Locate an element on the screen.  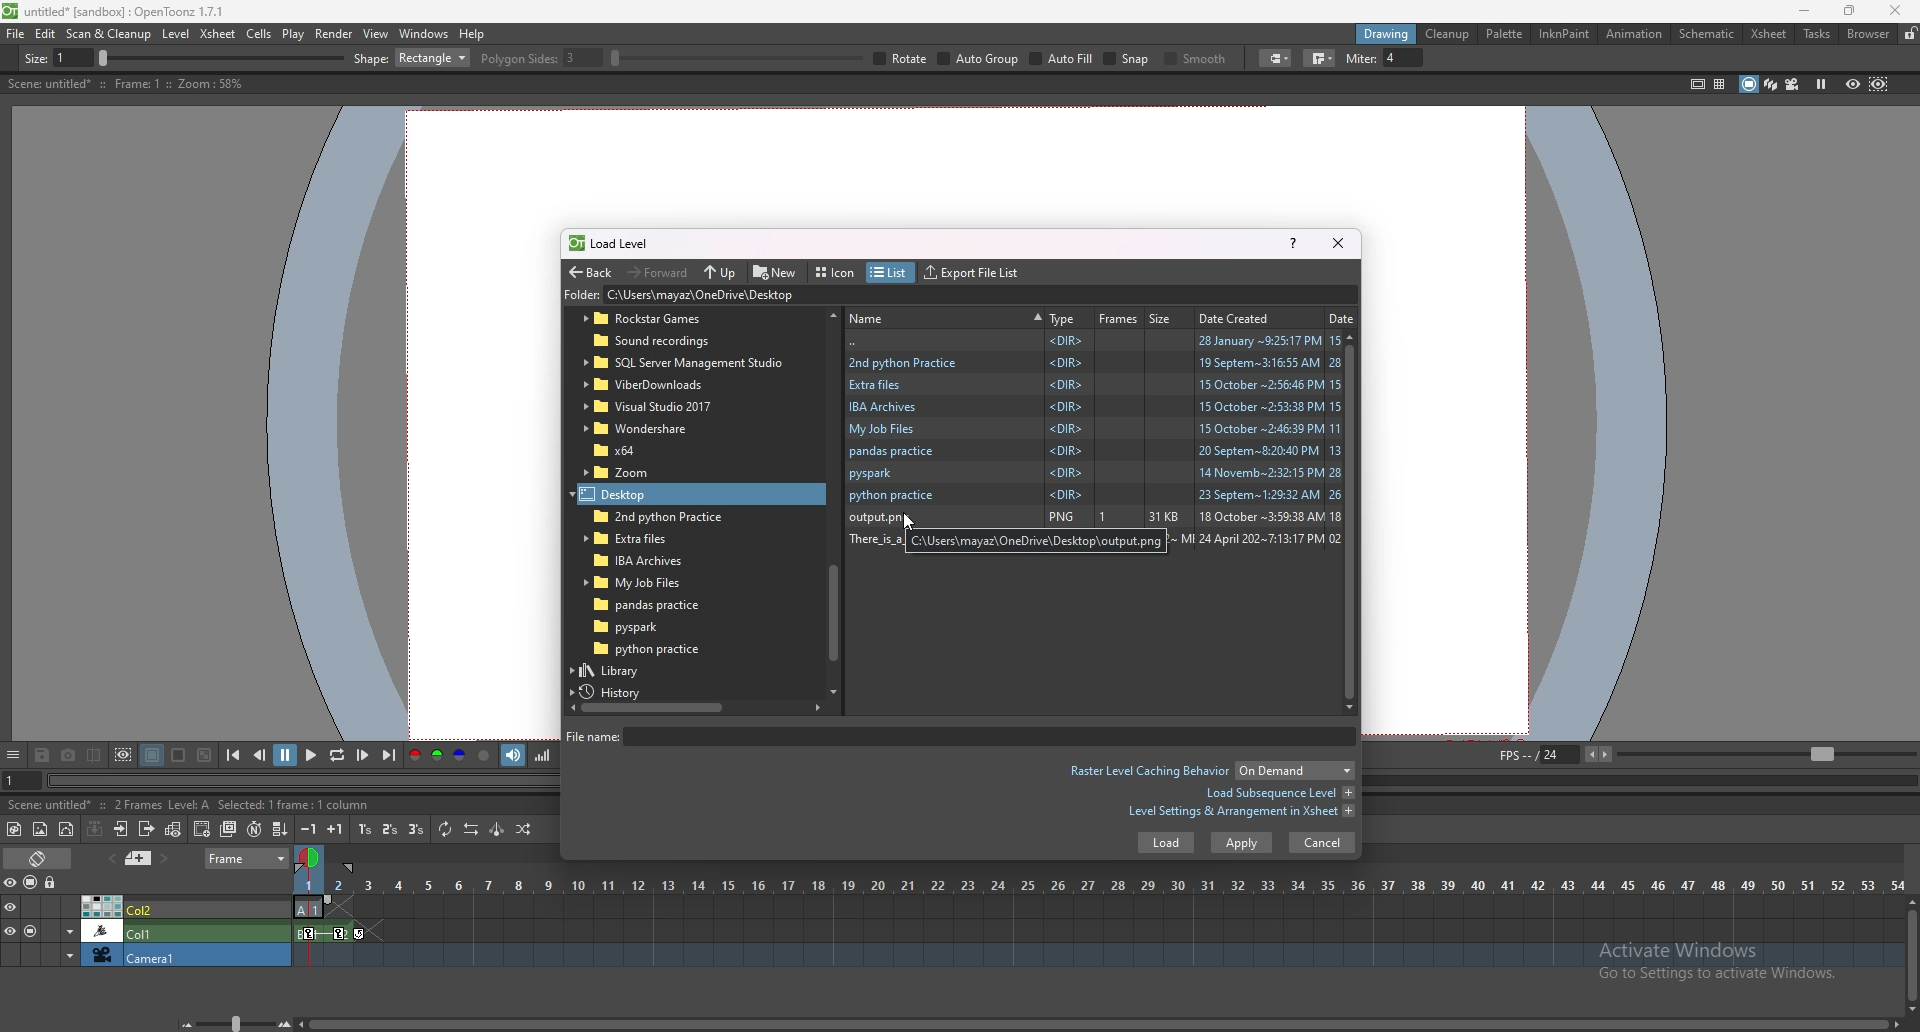
time scale is located at coordinates (1099, 885).